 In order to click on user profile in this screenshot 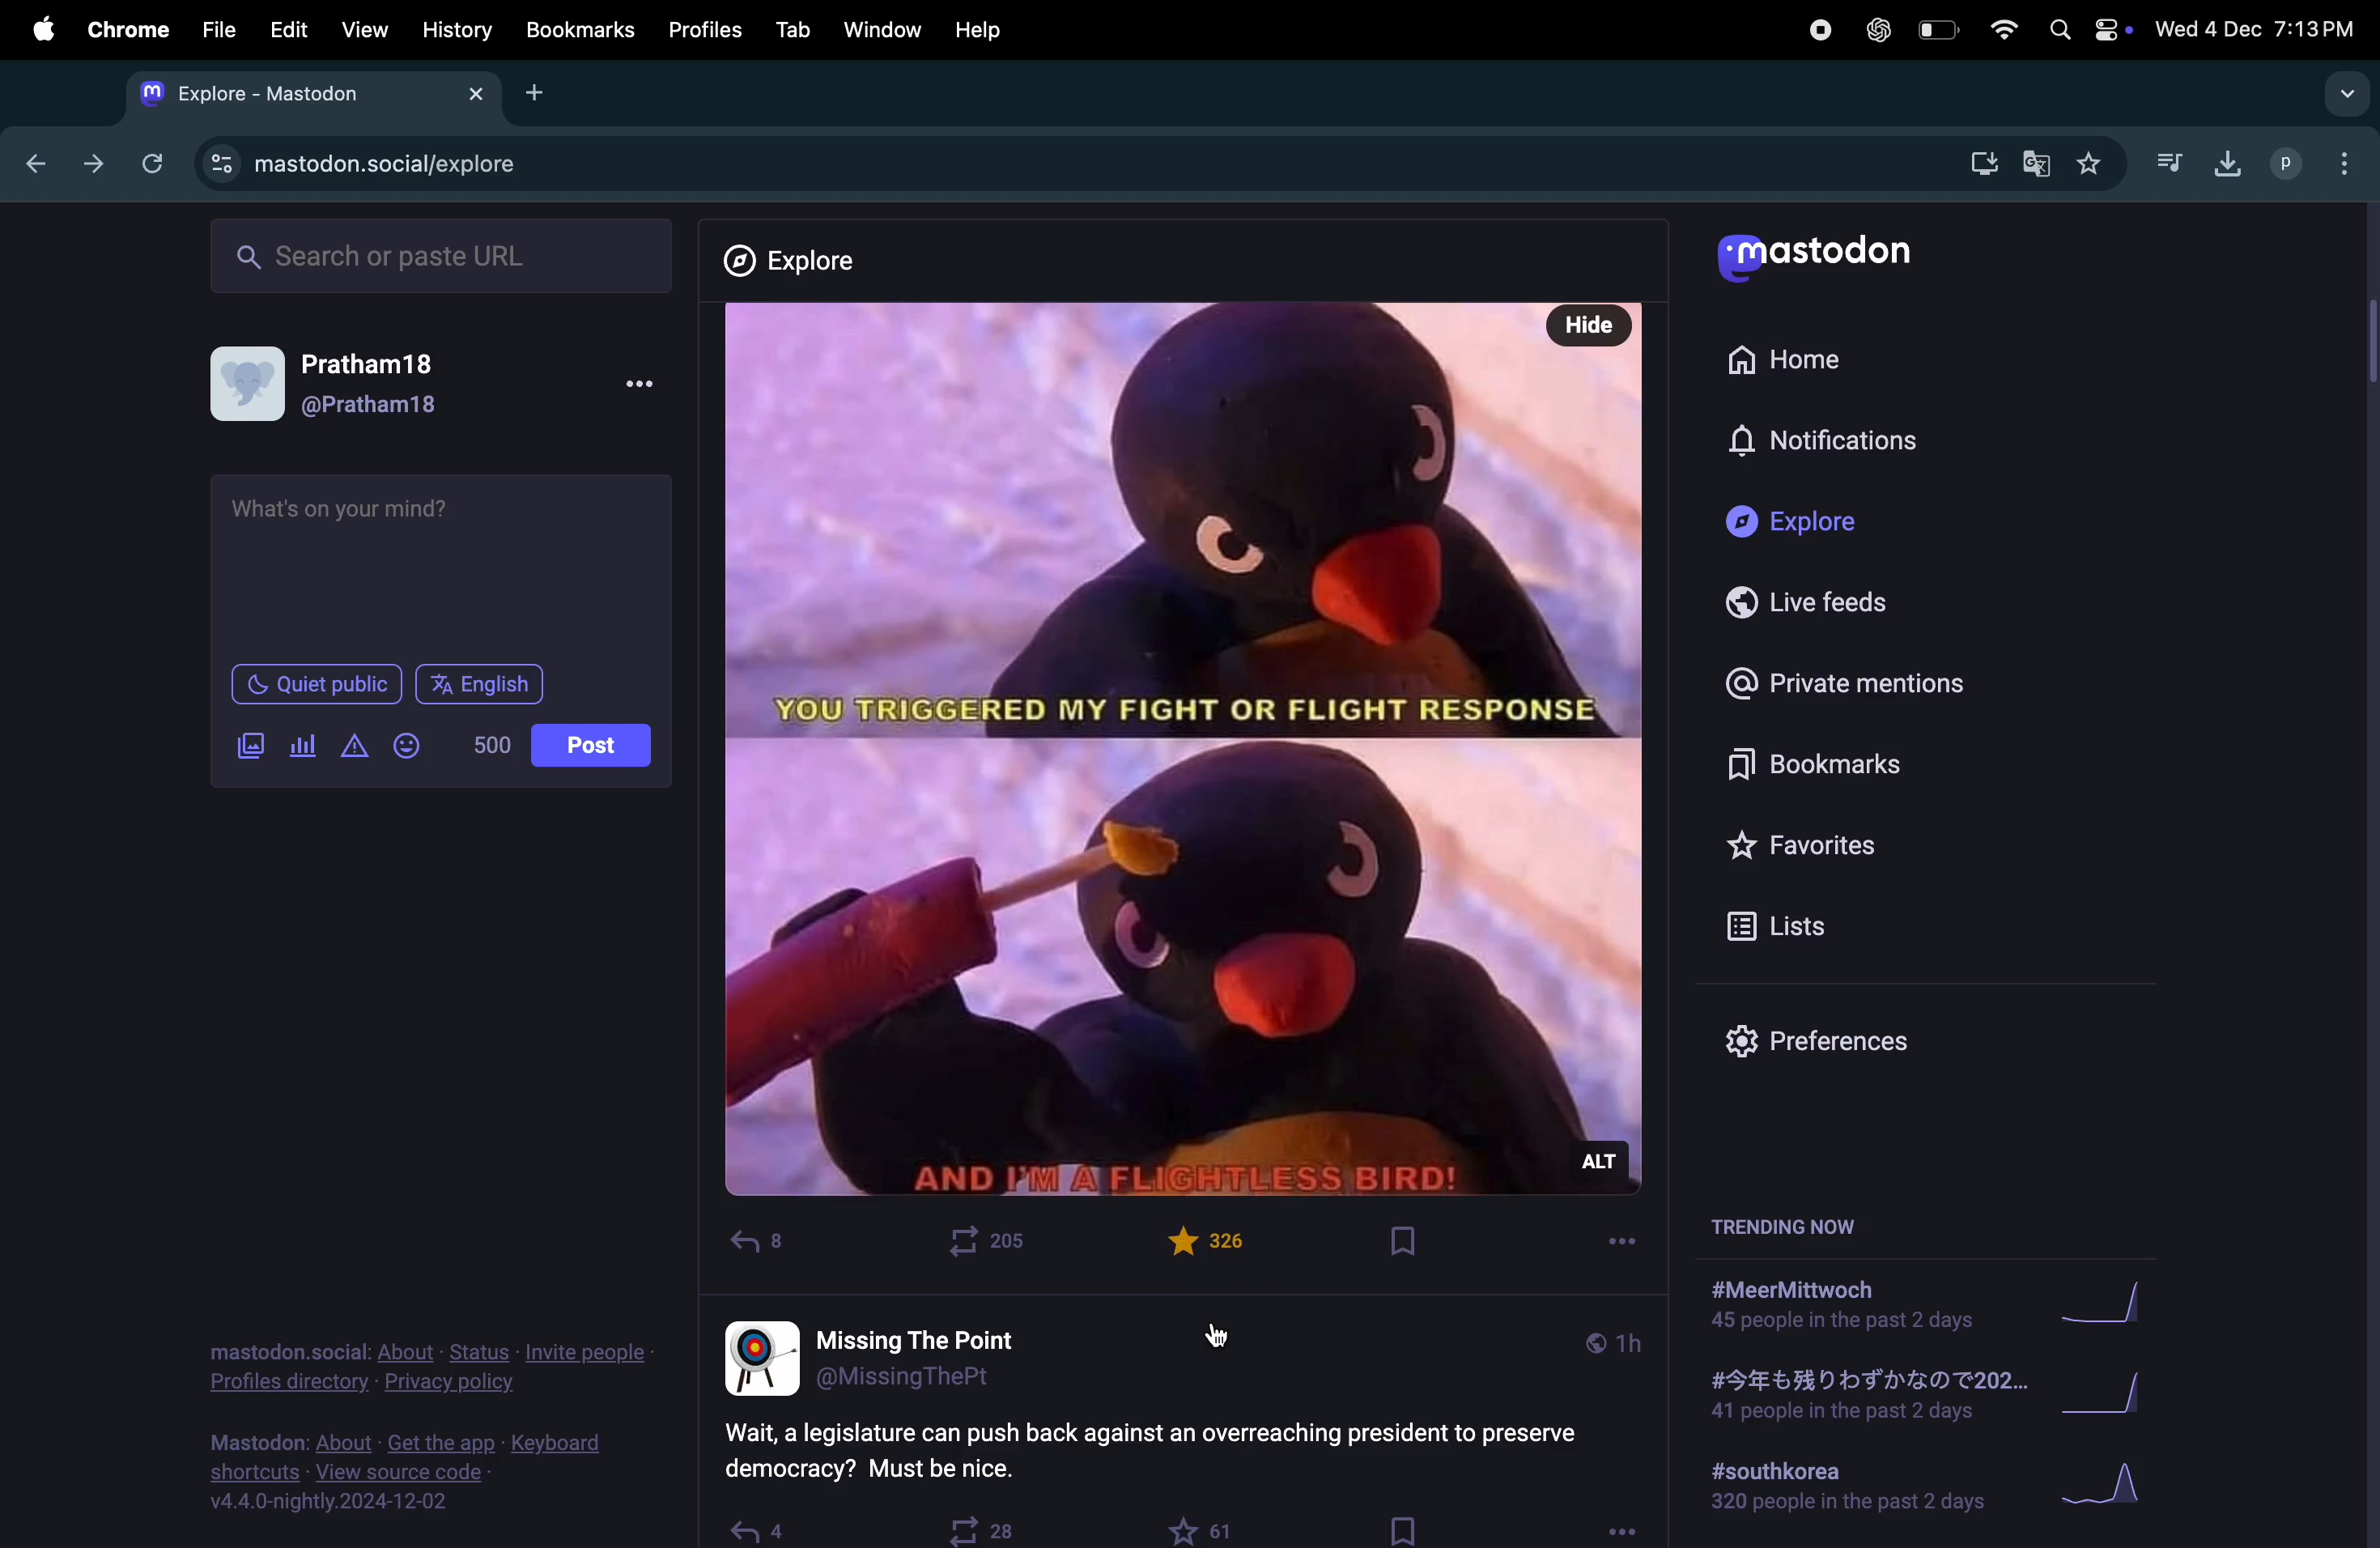, I will do `click(358, 385)`.